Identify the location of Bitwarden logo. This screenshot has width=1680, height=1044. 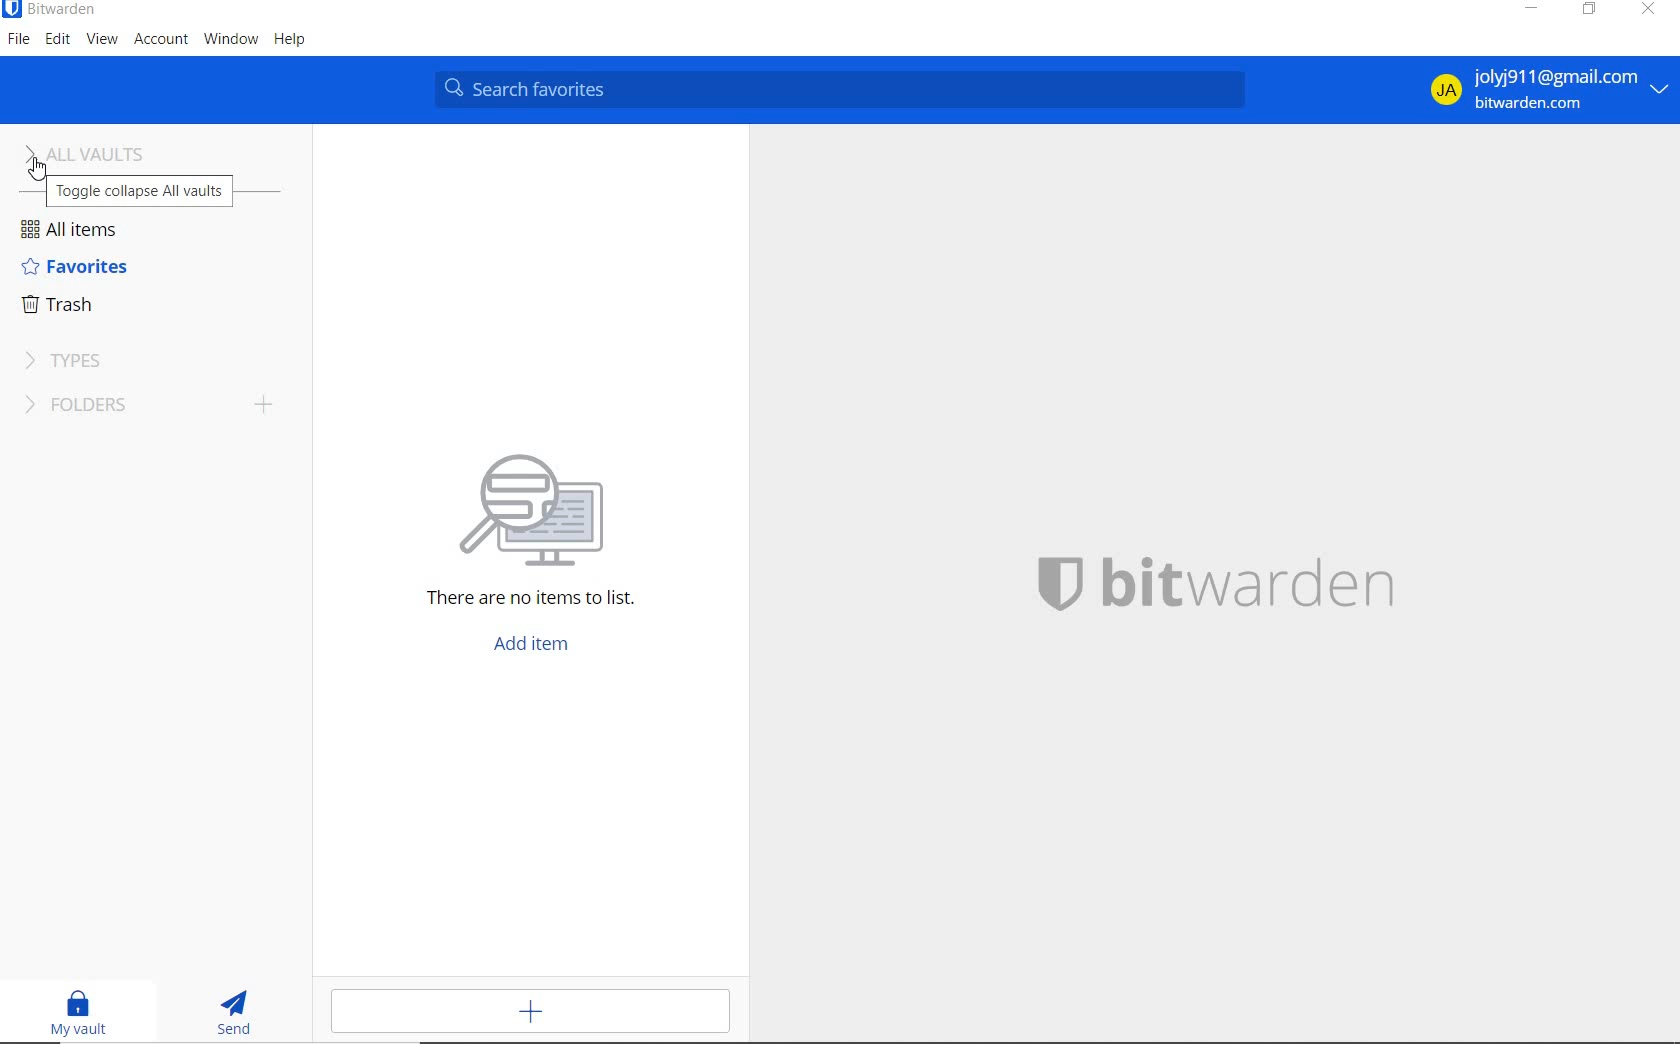
(1057, 581).